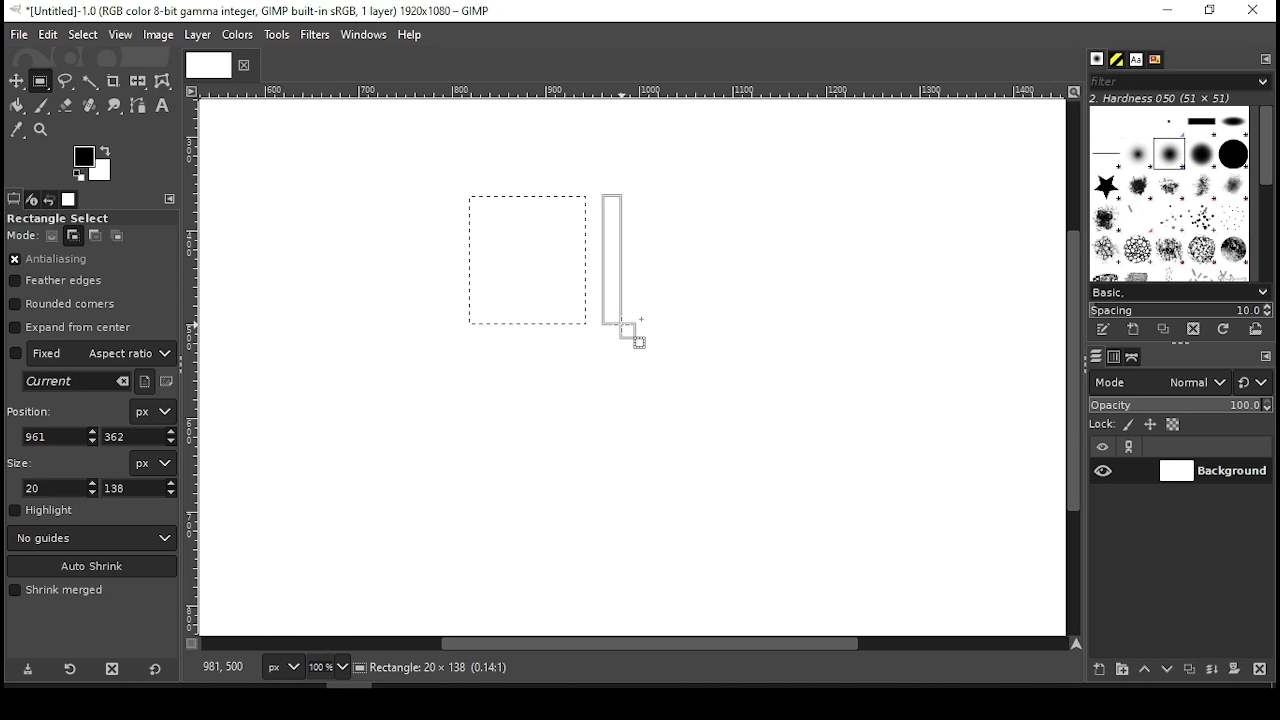  I want to click on create a new brush, so click(1136, 329).